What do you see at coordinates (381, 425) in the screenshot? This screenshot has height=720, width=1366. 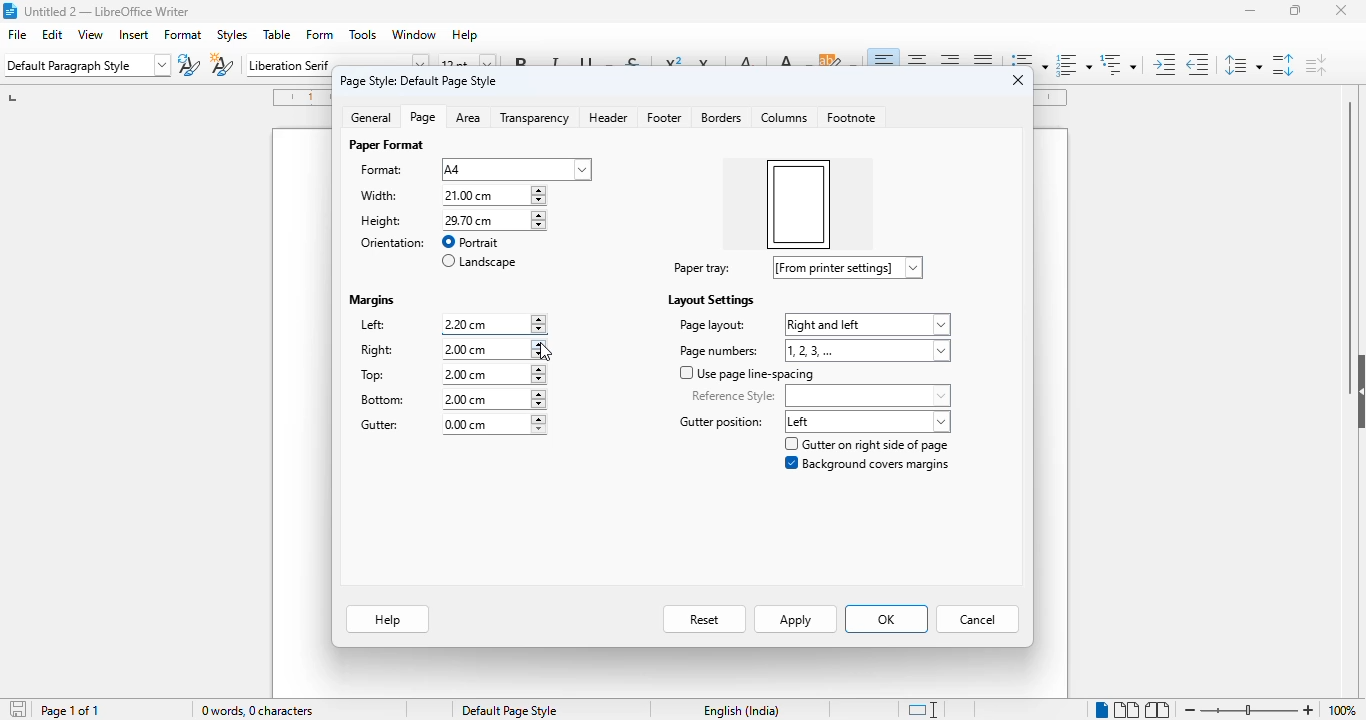 I see `gutter: ` at bounding box center [381, 425].